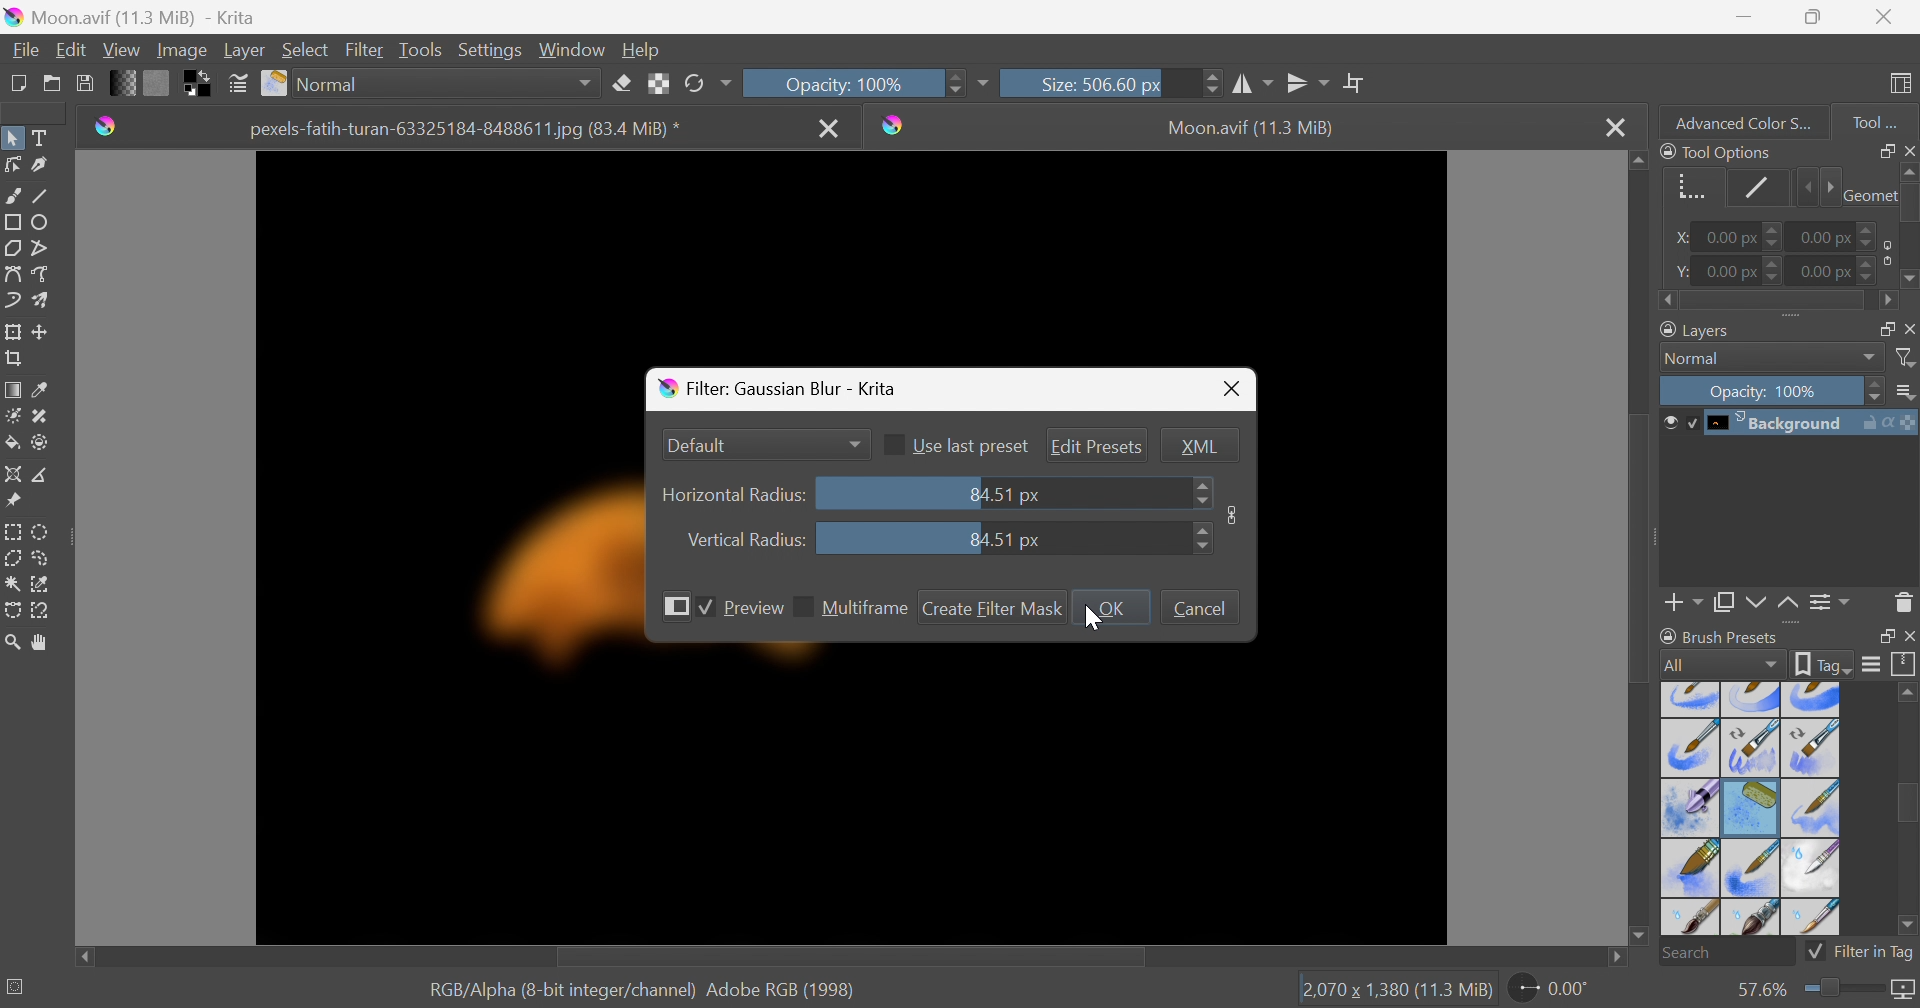 This screenshot has width=1920, height=1008. What do you see at coordinates (1875, 123) in the screenshot?
I see `Tool` at bounding box center [1875, 123].